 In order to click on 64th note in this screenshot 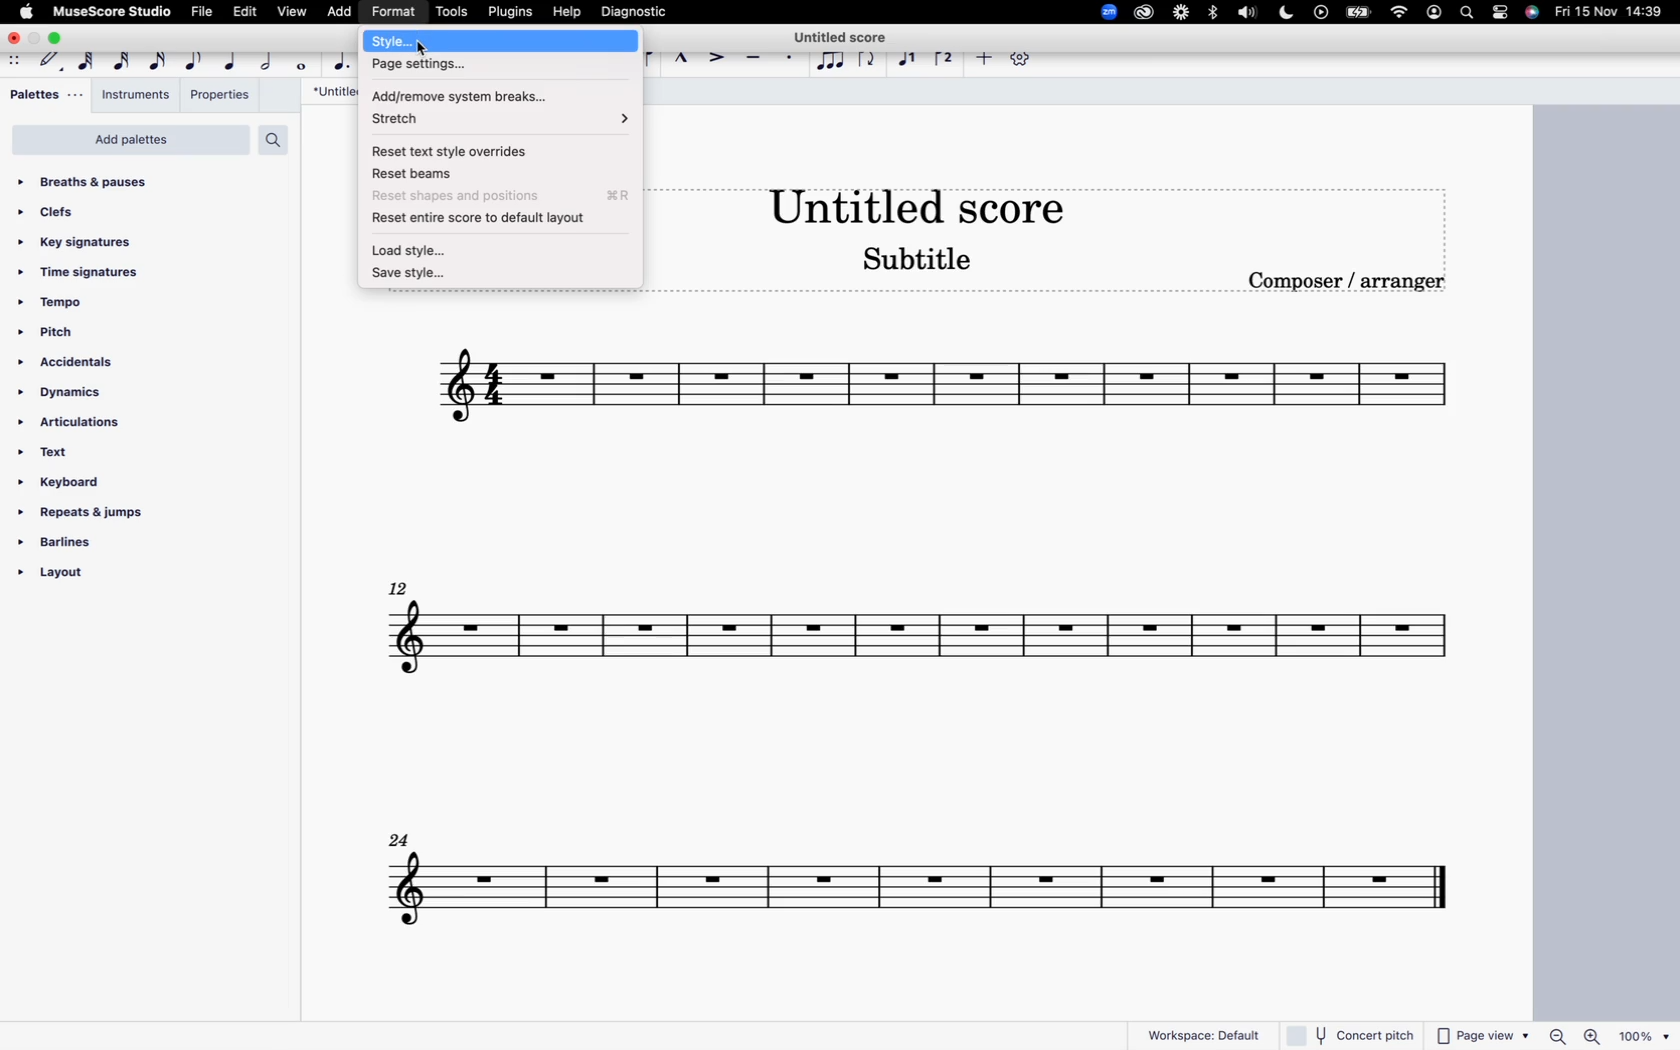, I will do `click(85, 62)`.